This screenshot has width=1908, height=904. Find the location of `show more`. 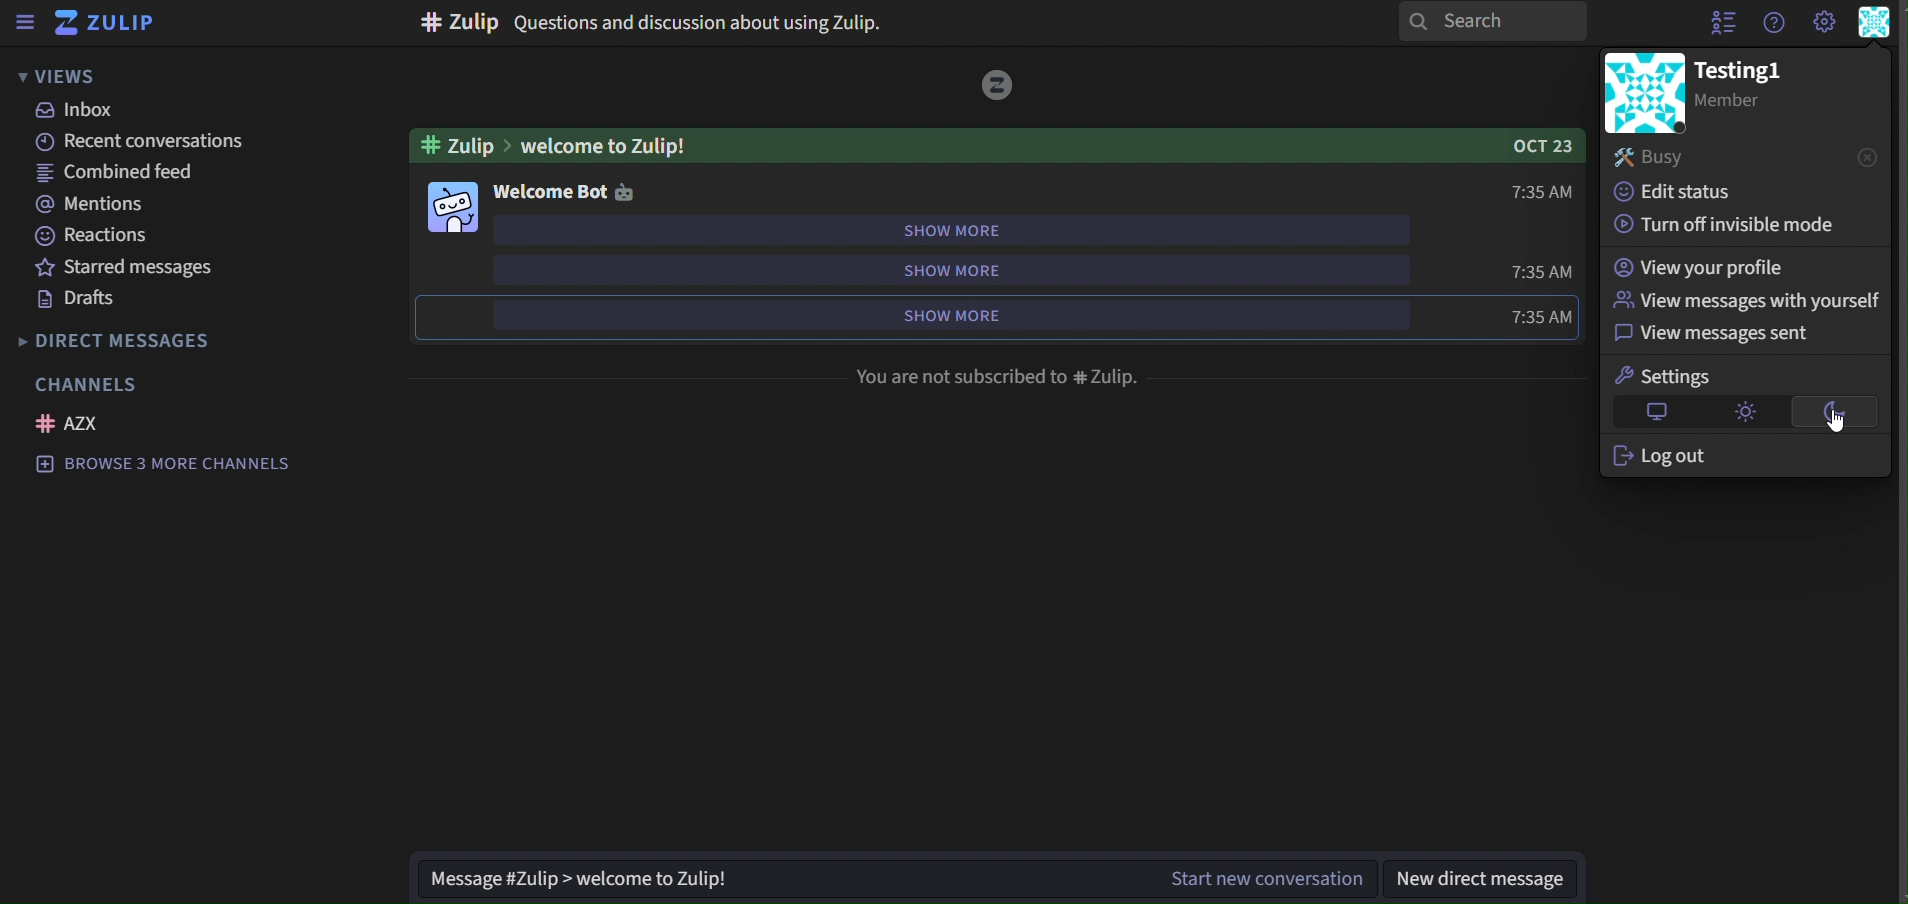

show more is located at coordinates (950, 229).